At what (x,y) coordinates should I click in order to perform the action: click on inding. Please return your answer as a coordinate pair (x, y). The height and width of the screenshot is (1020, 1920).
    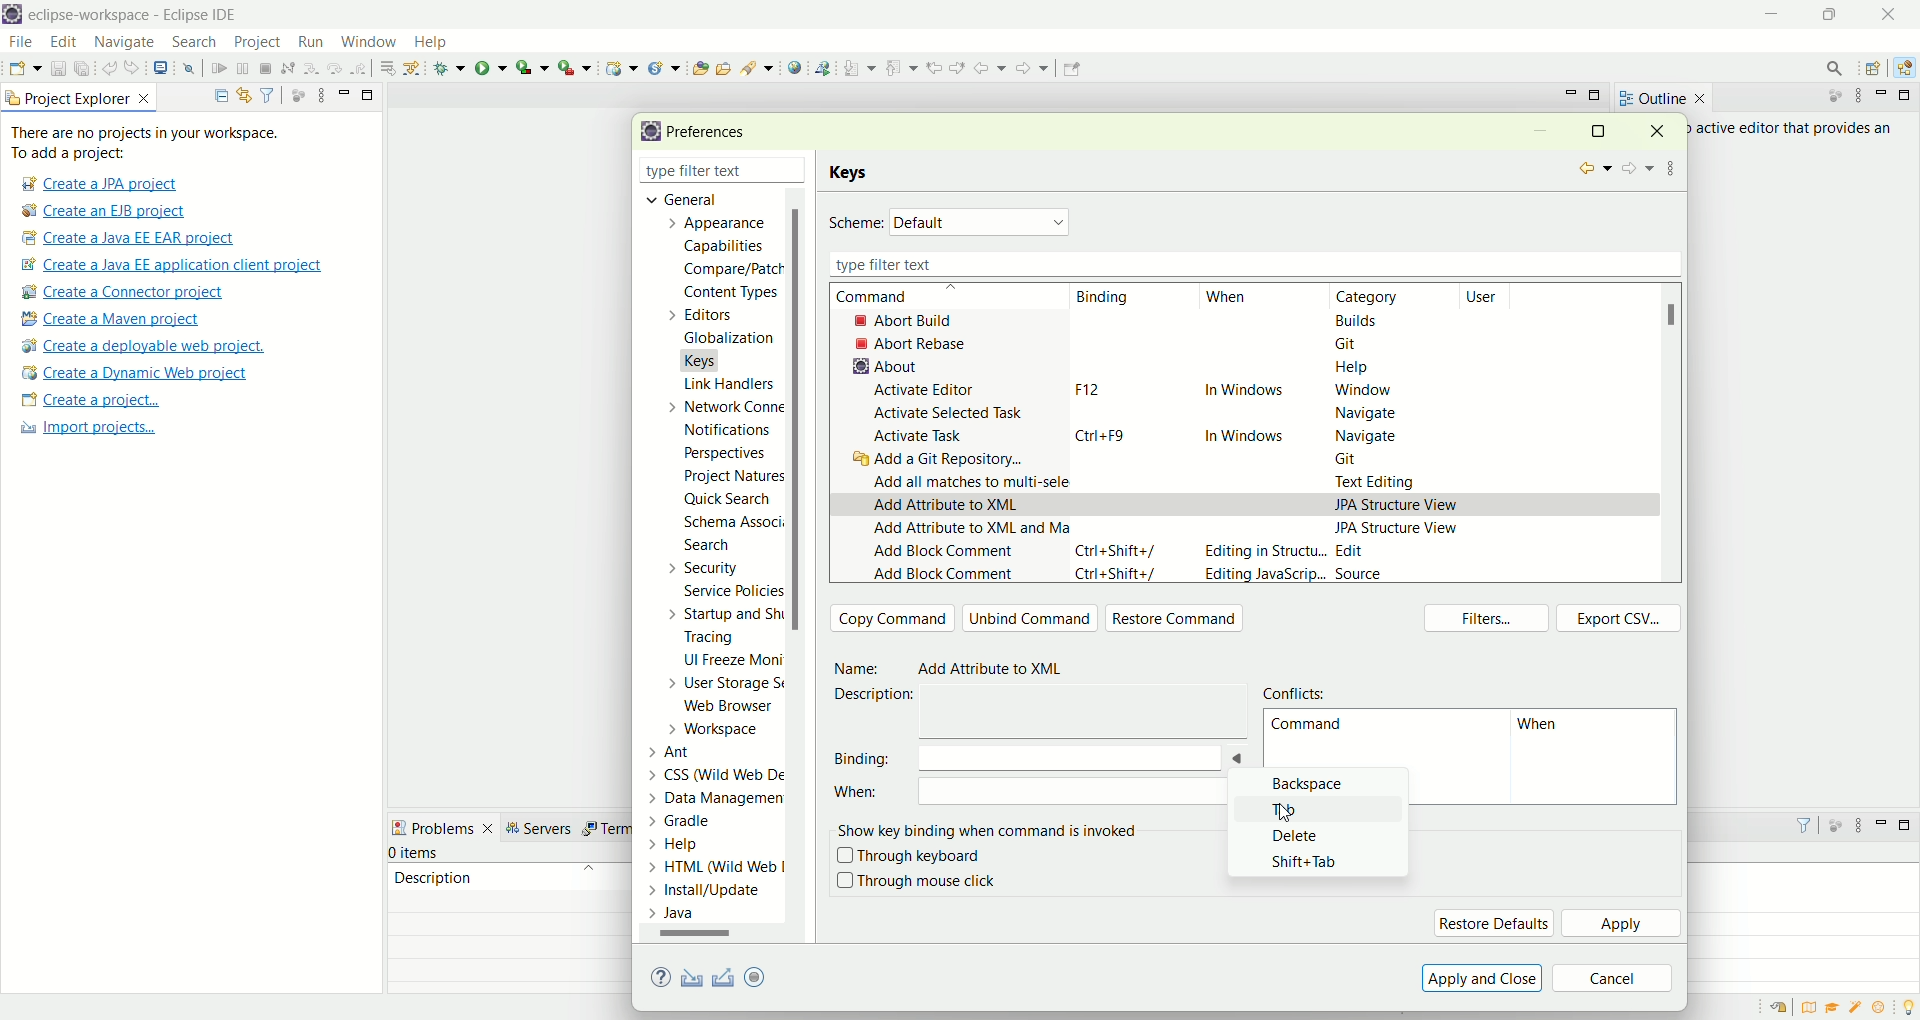
    Looking at the image, I should click on (1105, 298).